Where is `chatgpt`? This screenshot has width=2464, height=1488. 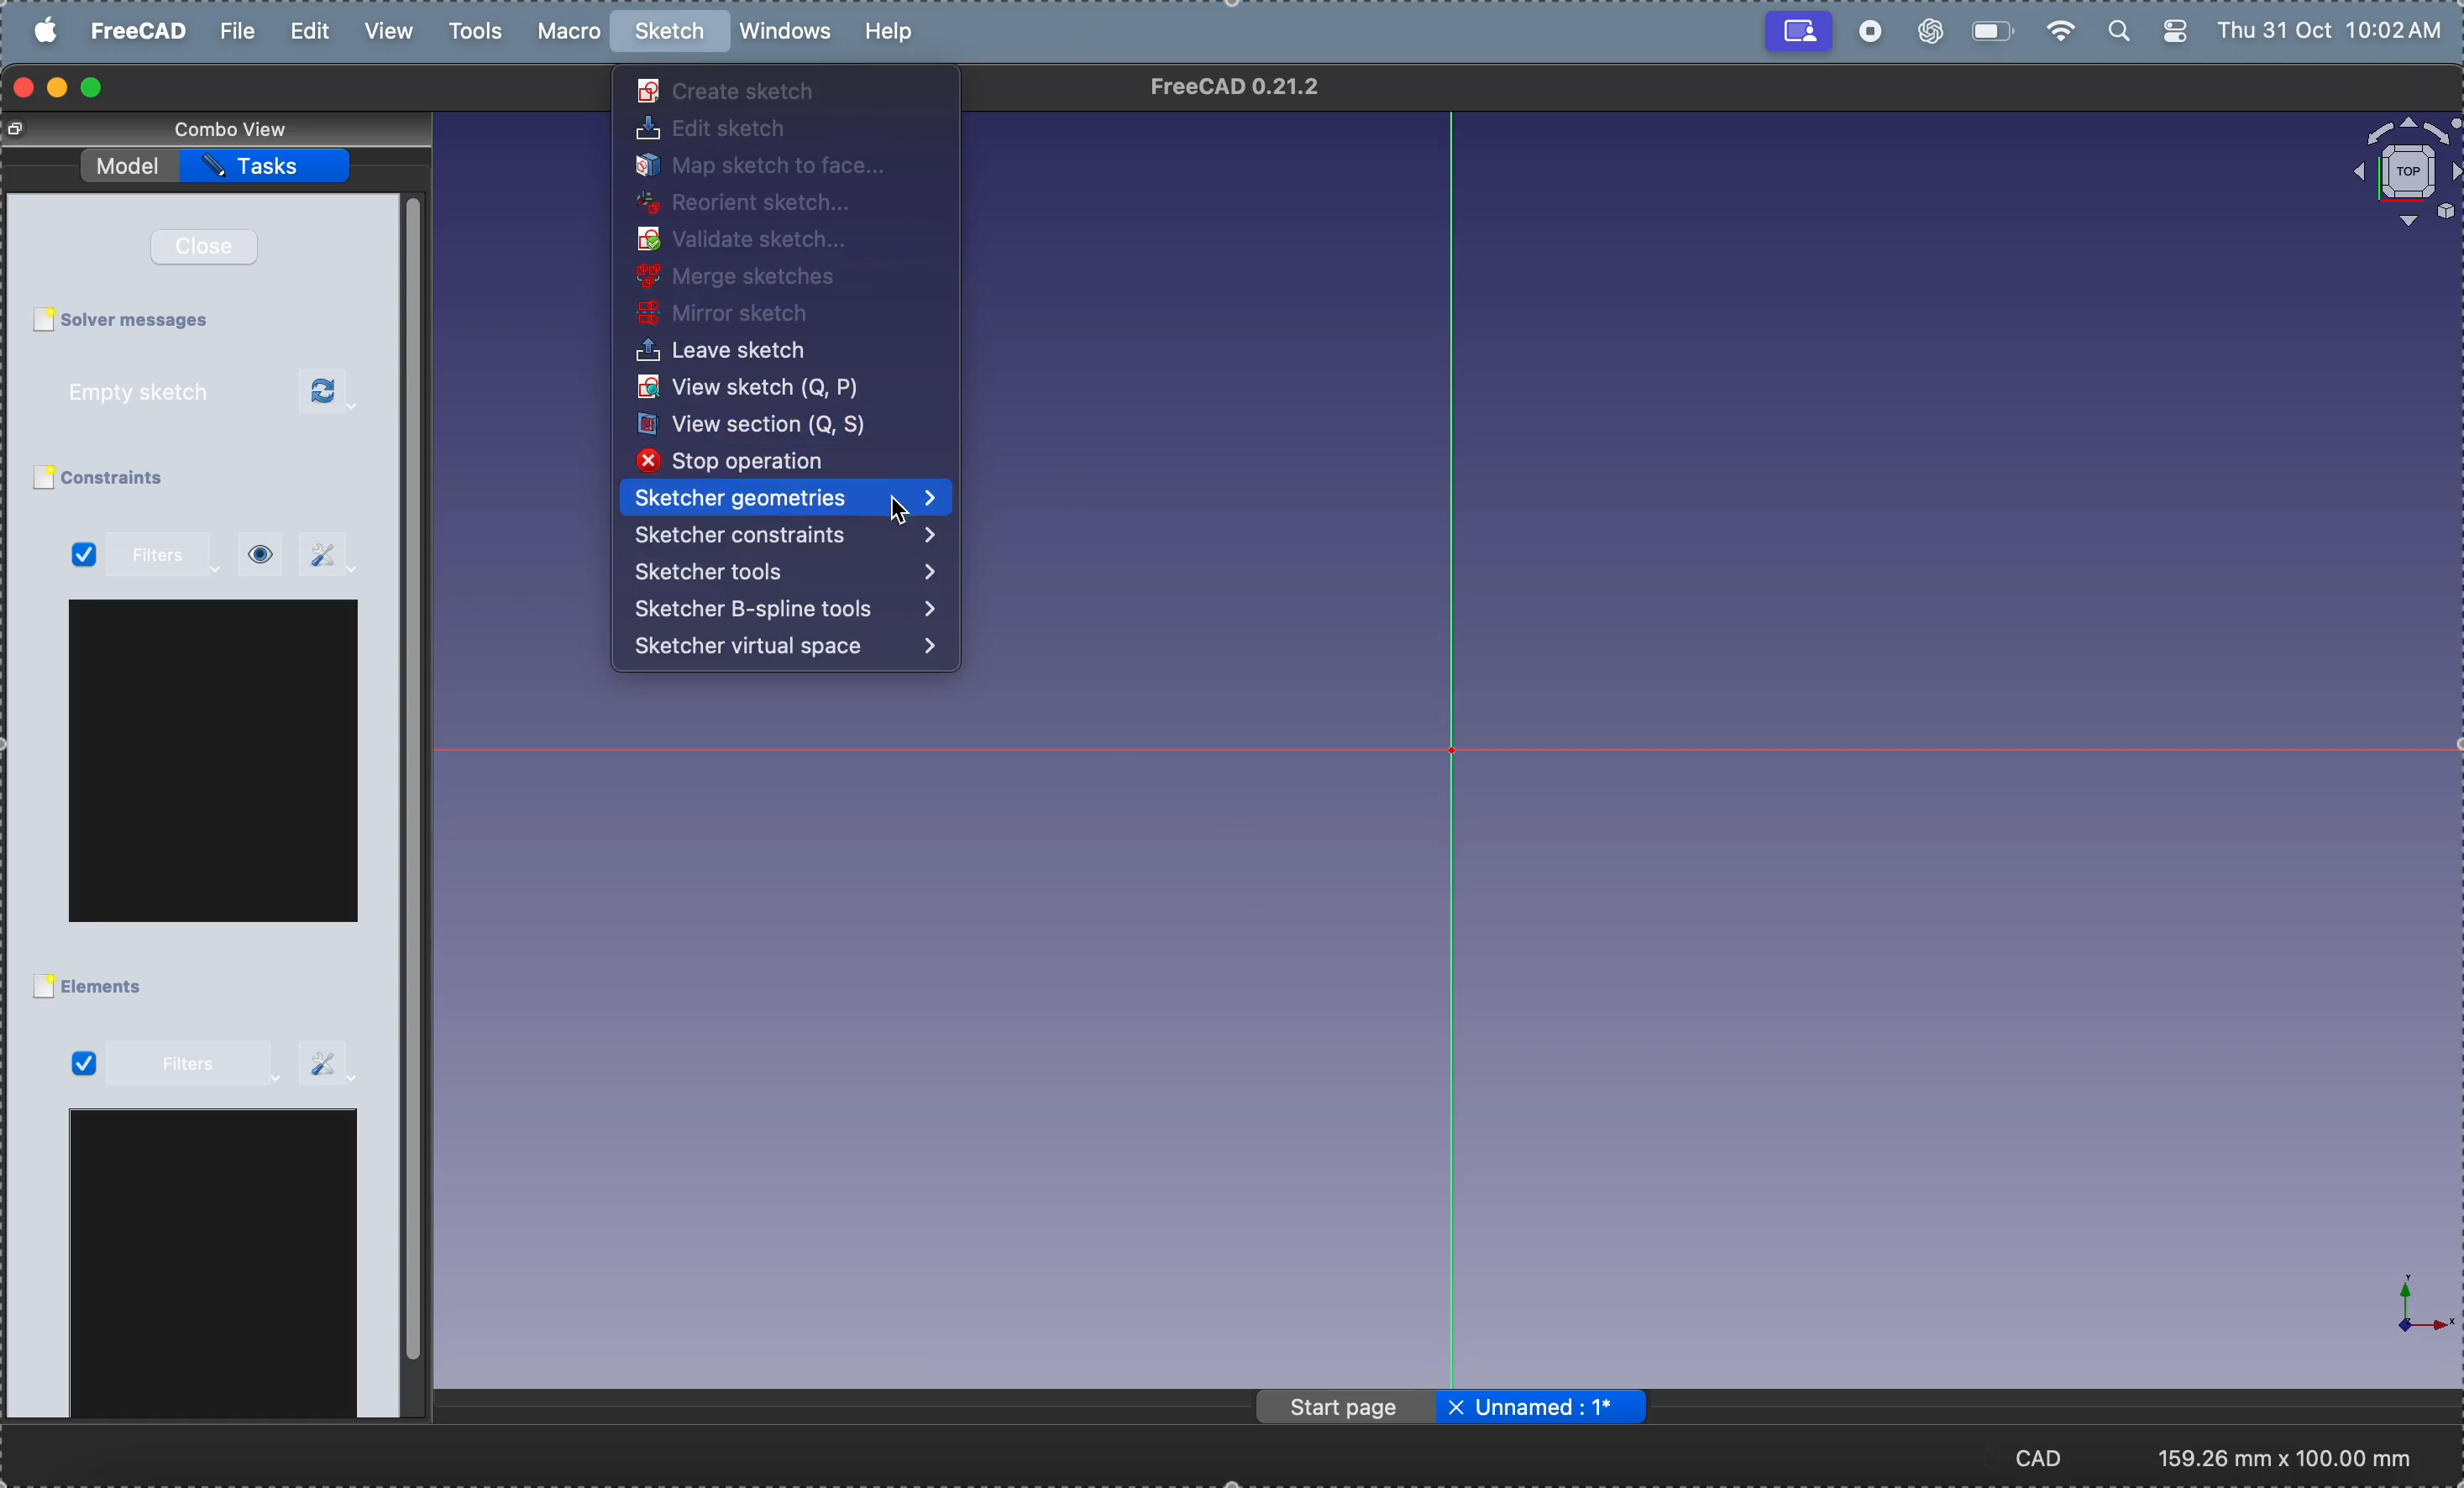 chatgpt is located at coordinates (1928, 33).